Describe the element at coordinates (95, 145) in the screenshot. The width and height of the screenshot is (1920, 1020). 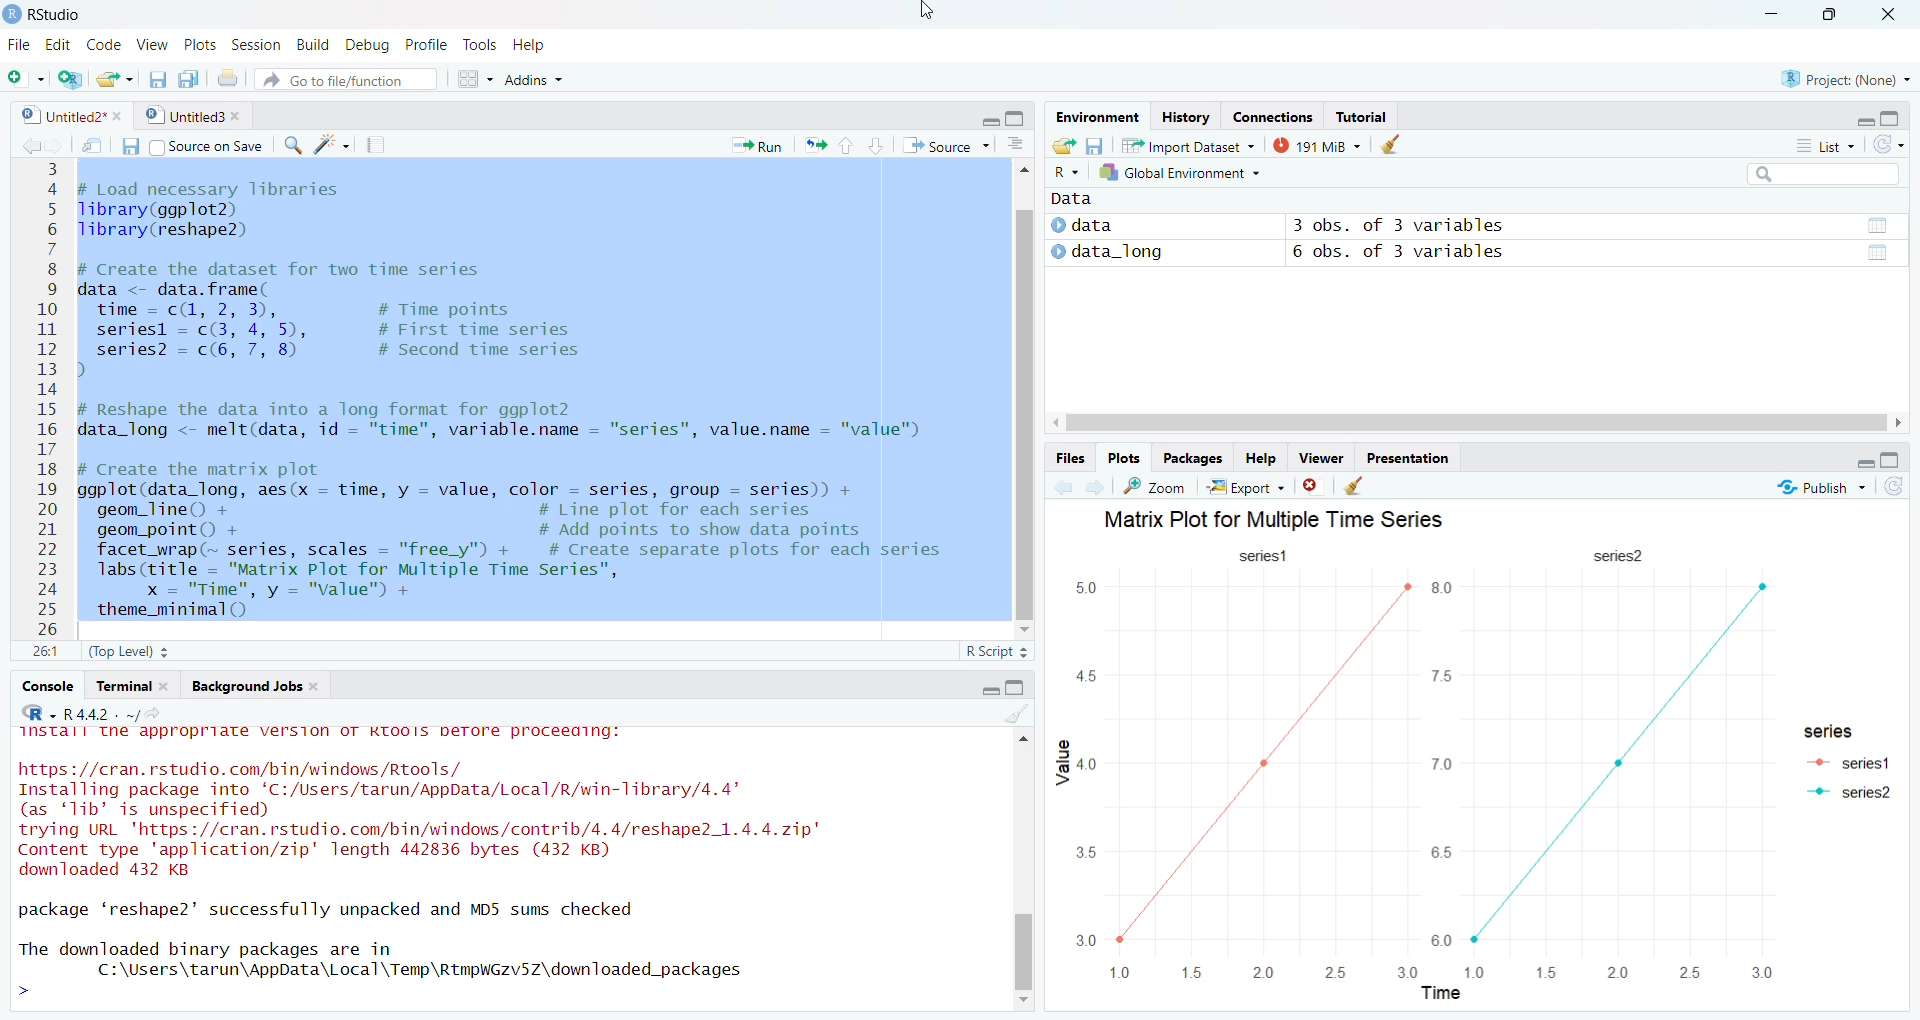
I see `show in window` at that location.